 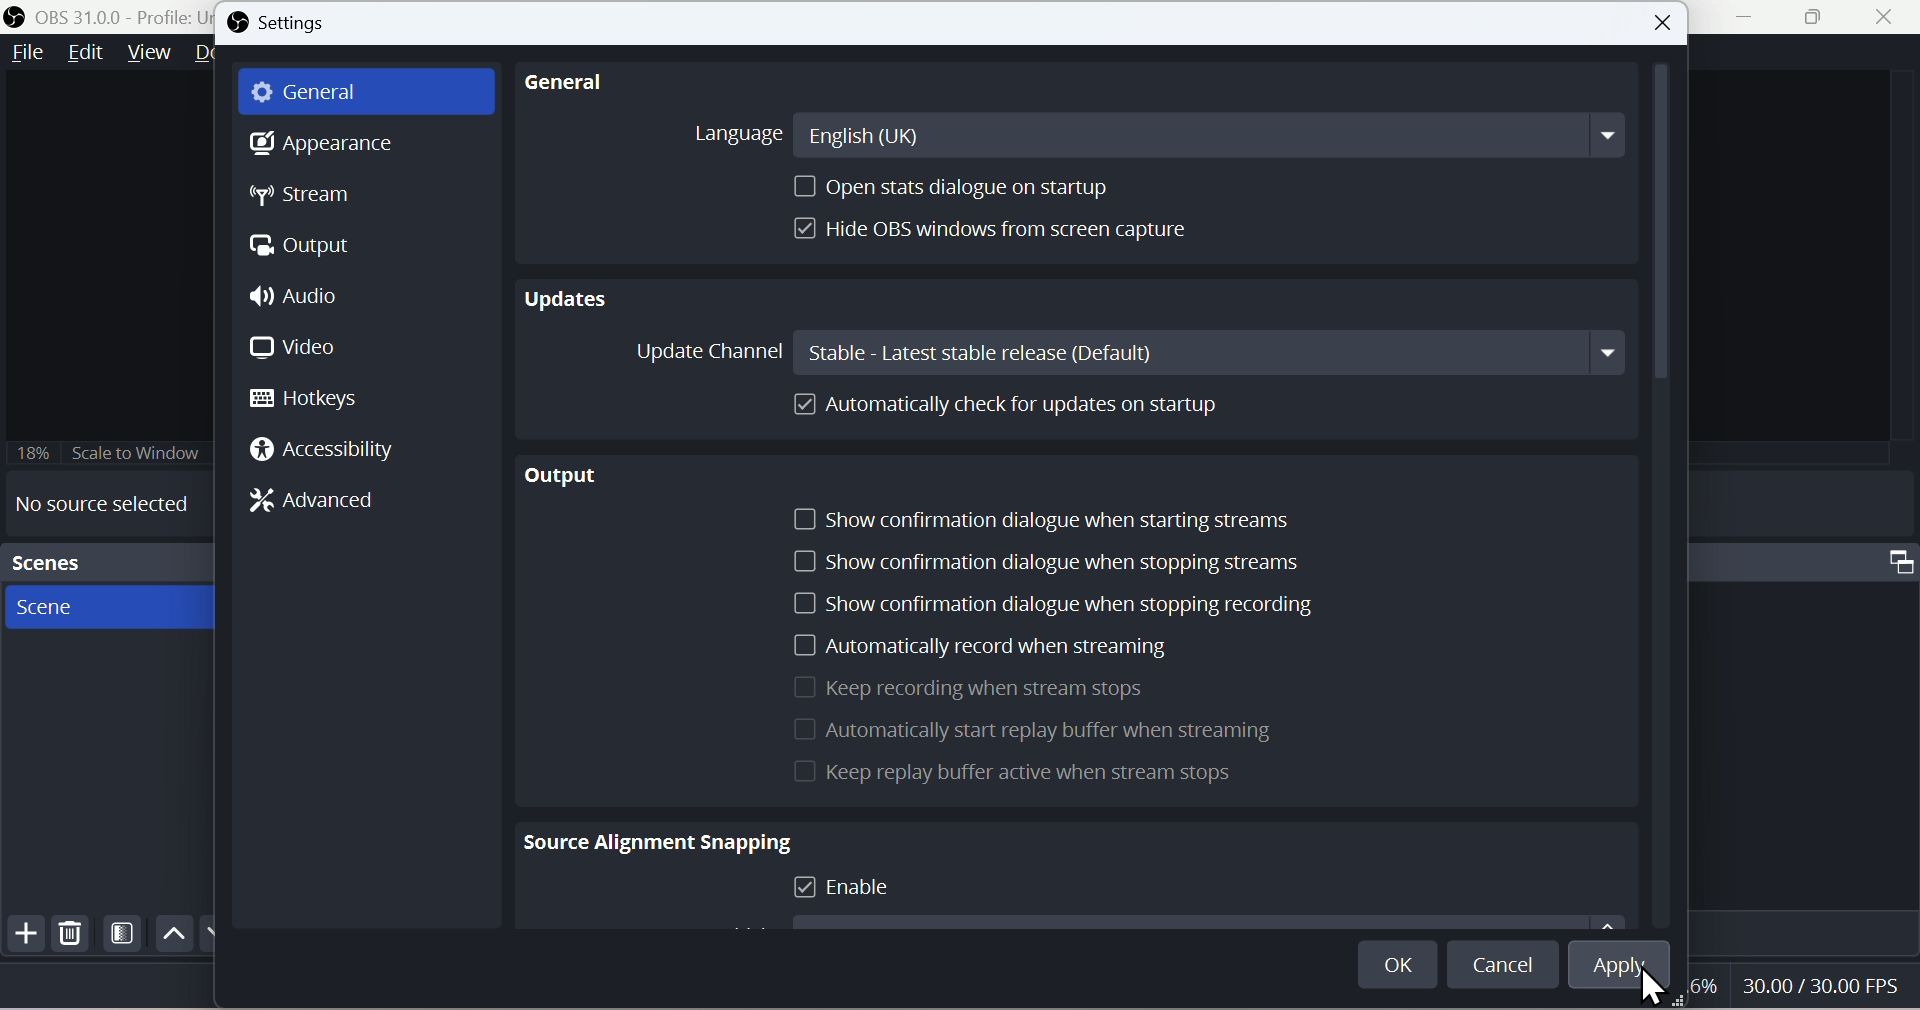 I want to click on Advanced, so click(x=319, y=506).